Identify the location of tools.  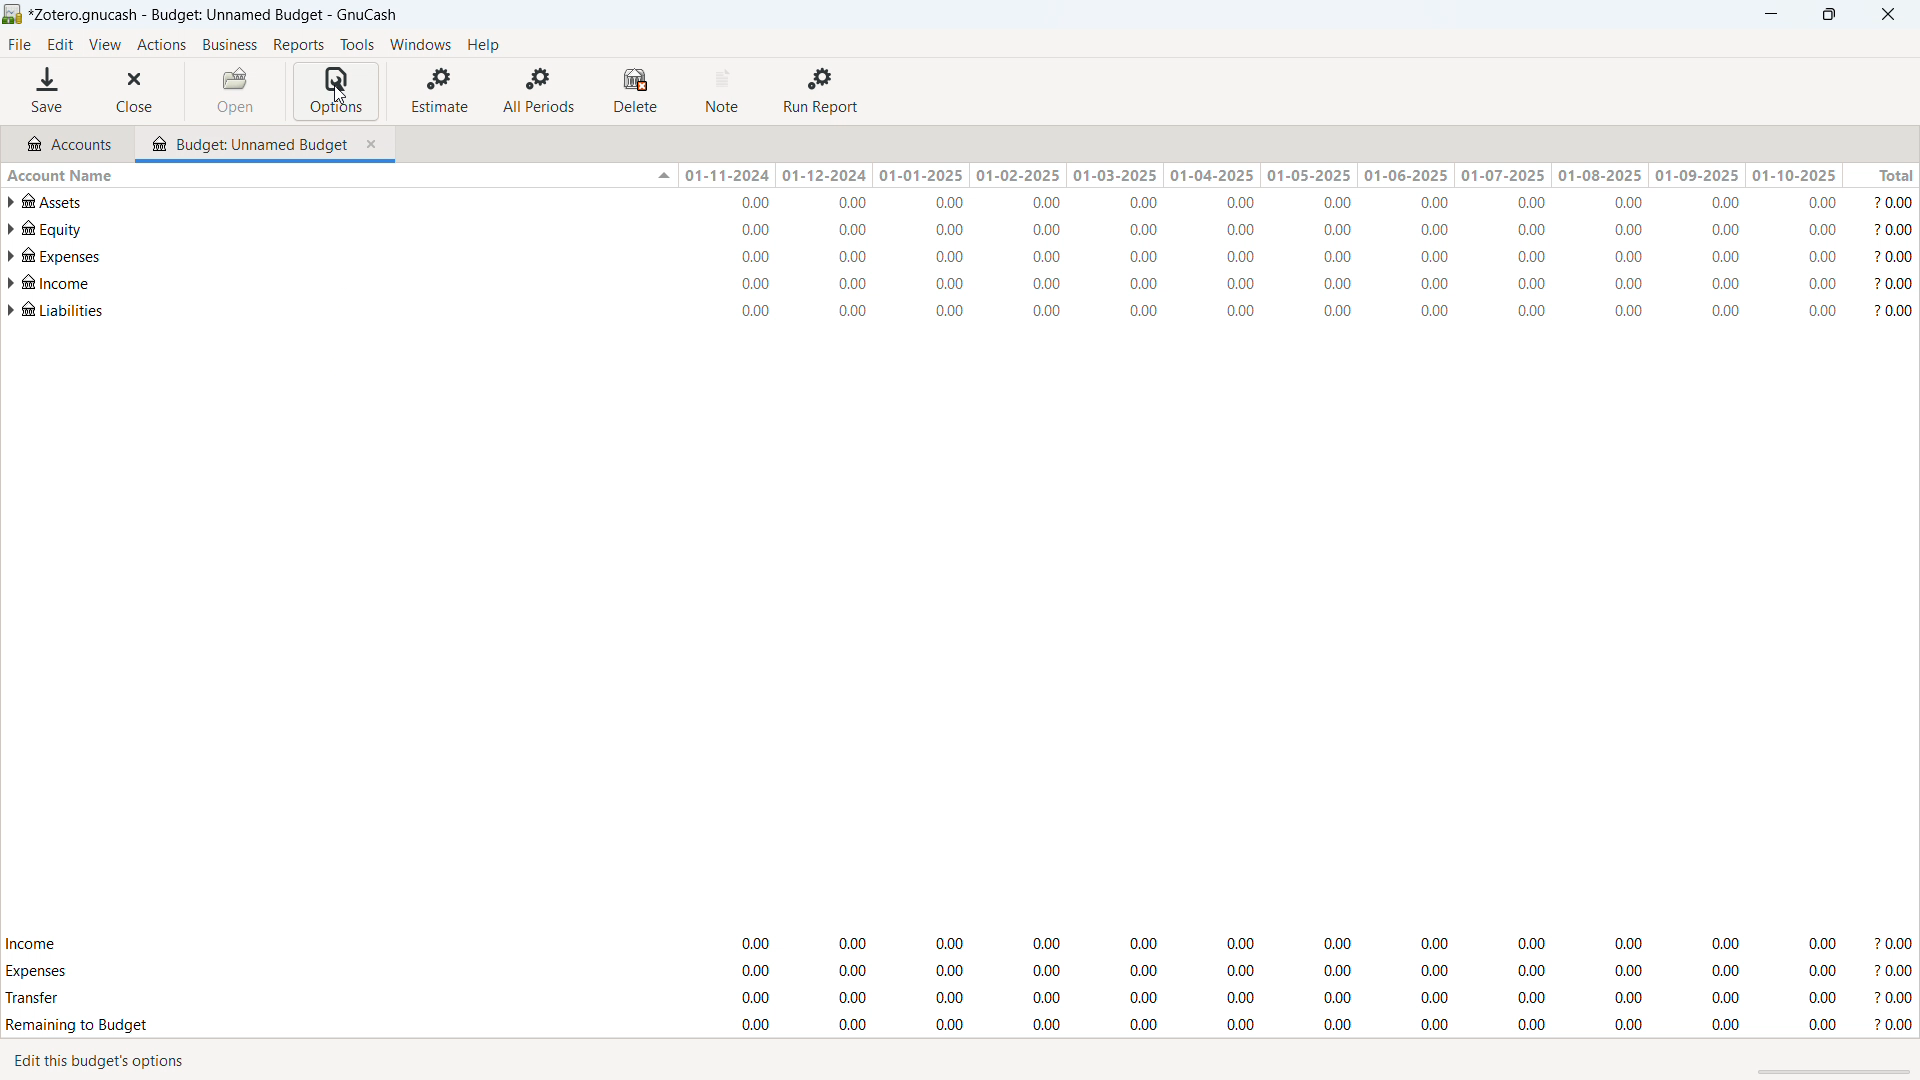
(357, 44).